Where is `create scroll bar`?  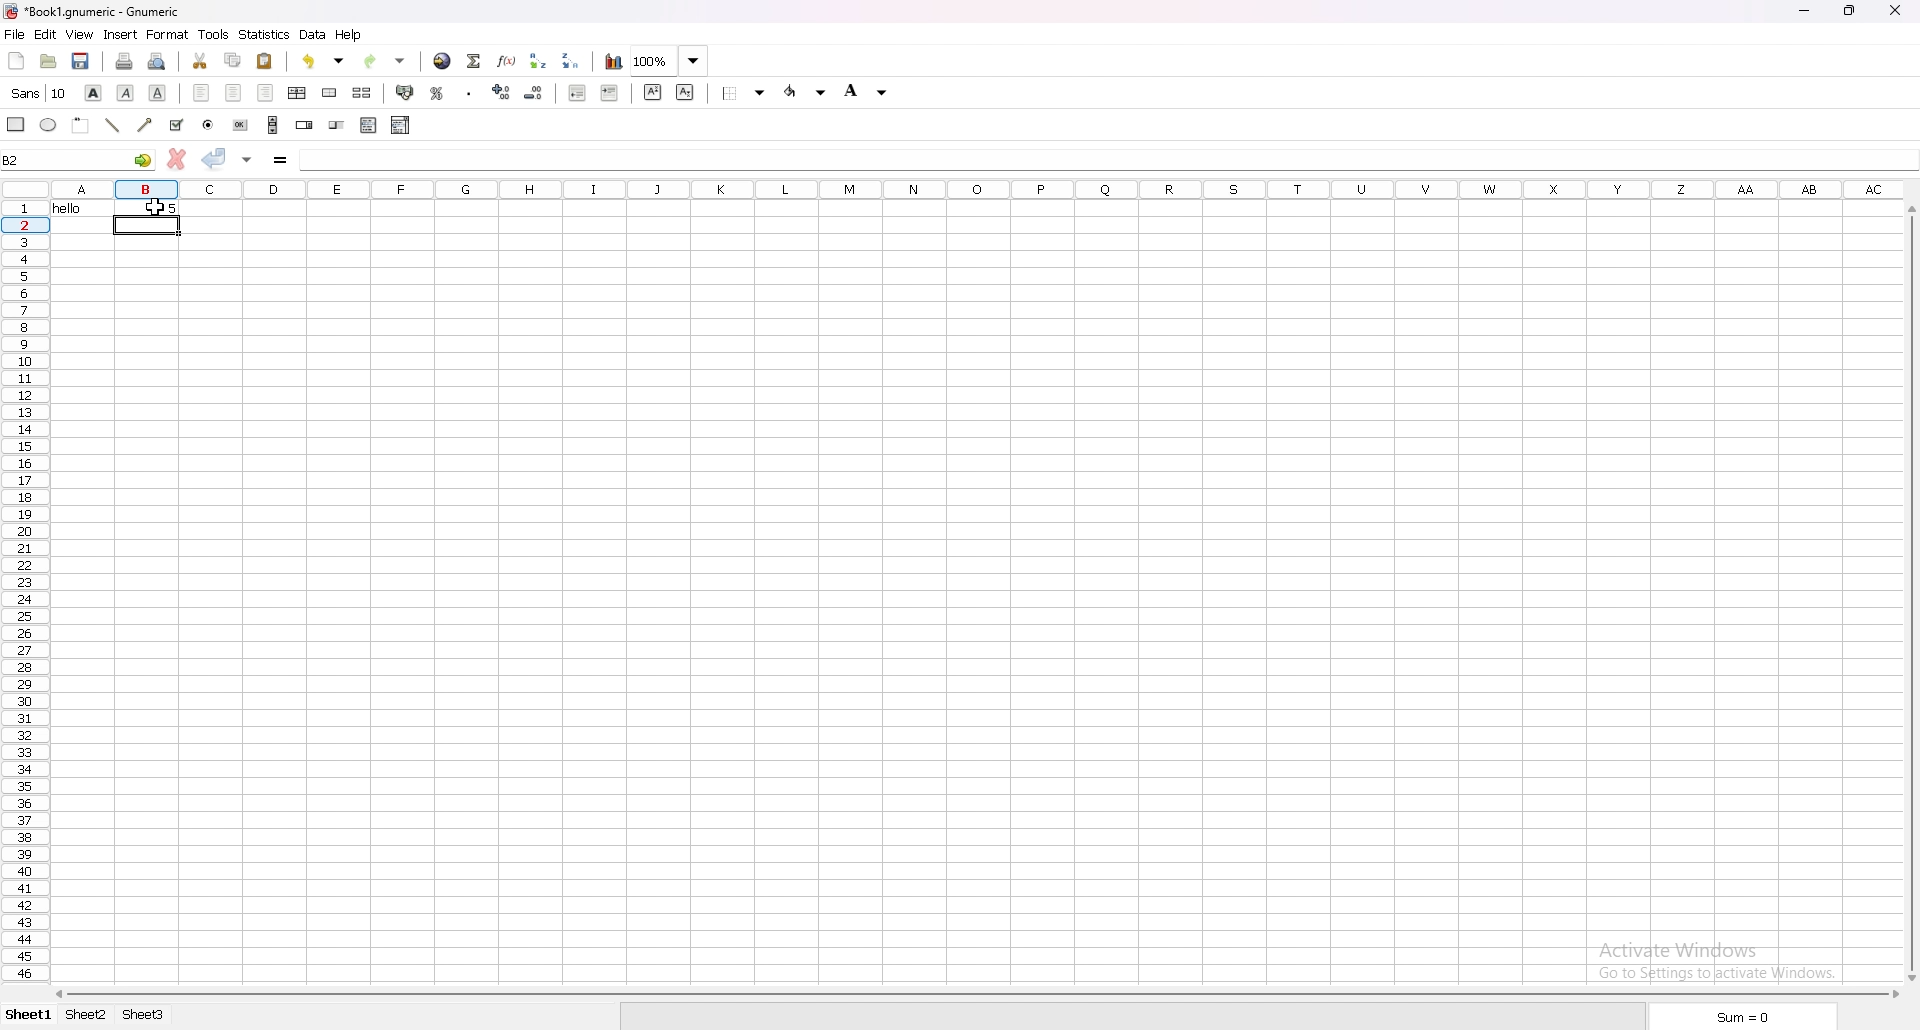
create scroll bar is located at coordinates (272, 124).